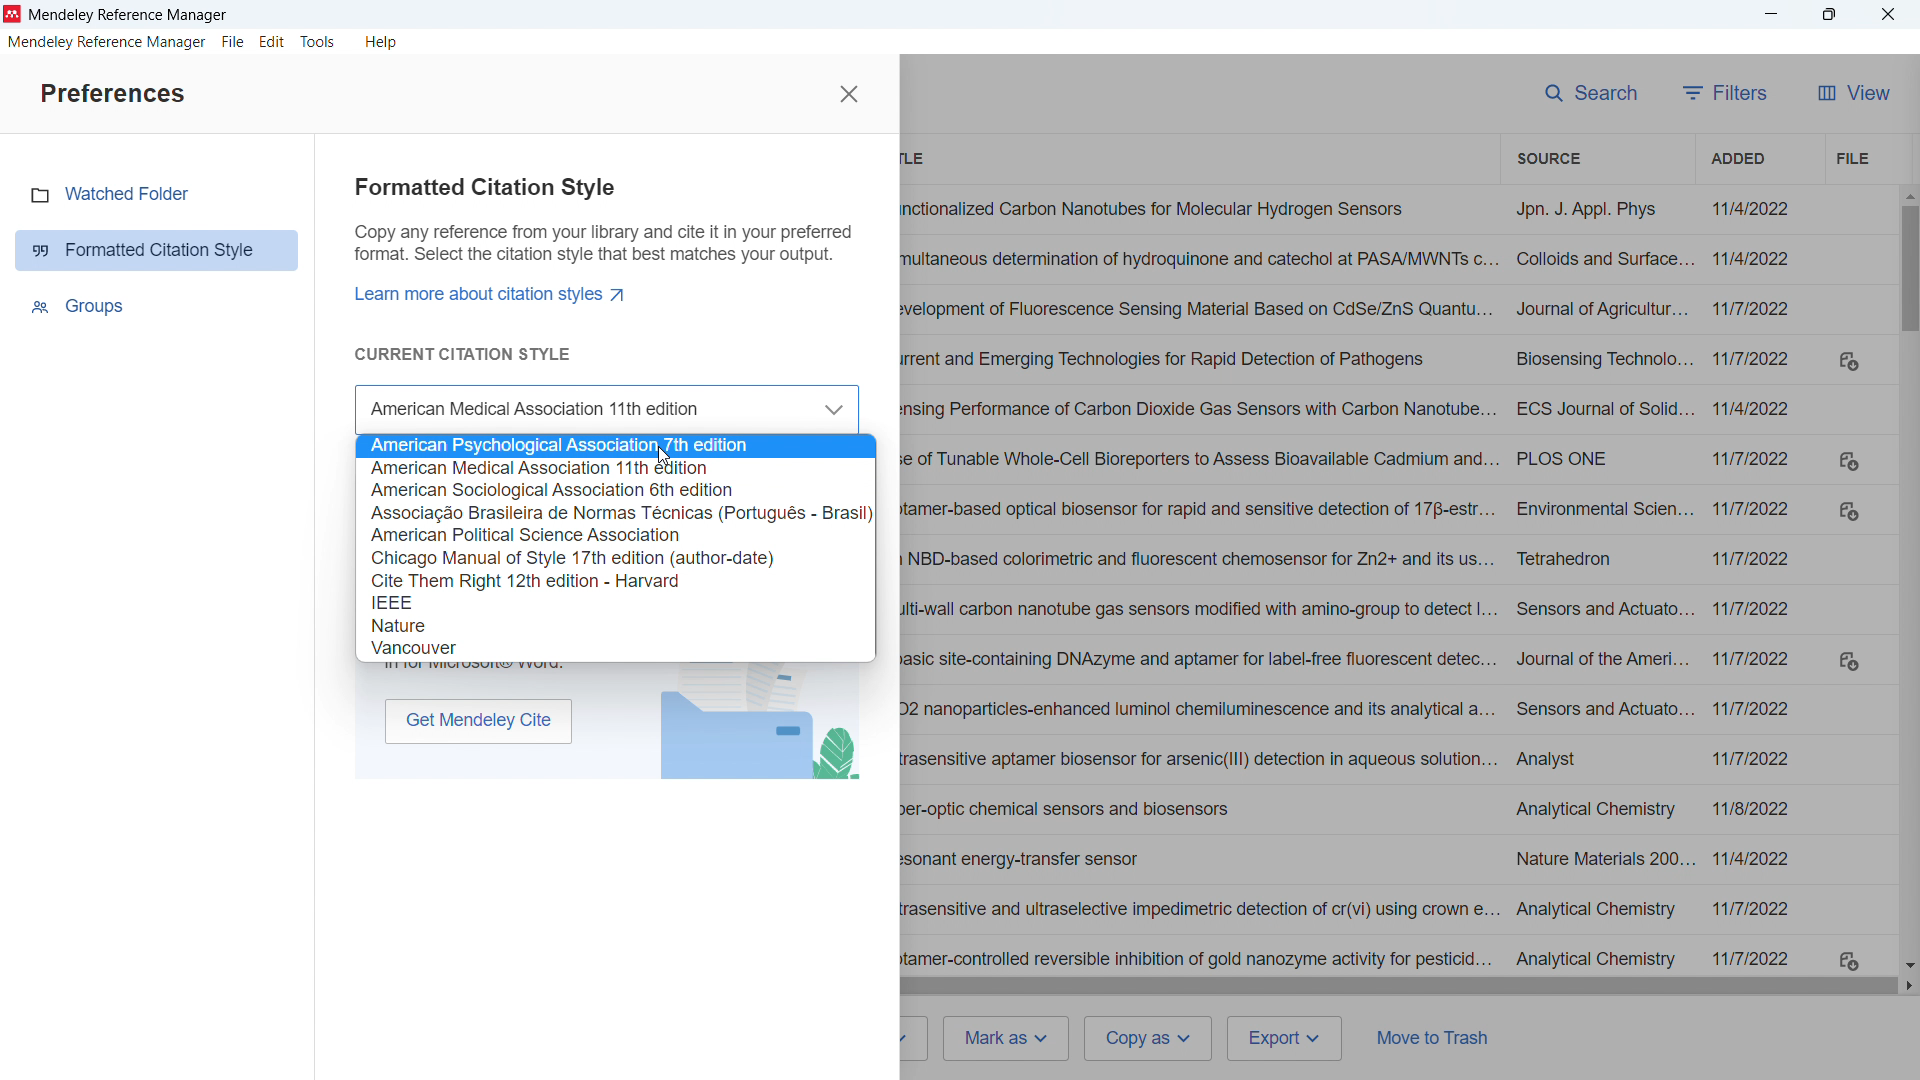 The width and height of the screenshot is (1920, 1080). What do you see at coordinates (614, 625) in the screenshot?
I see `nature` at bounding box center [614, 625].